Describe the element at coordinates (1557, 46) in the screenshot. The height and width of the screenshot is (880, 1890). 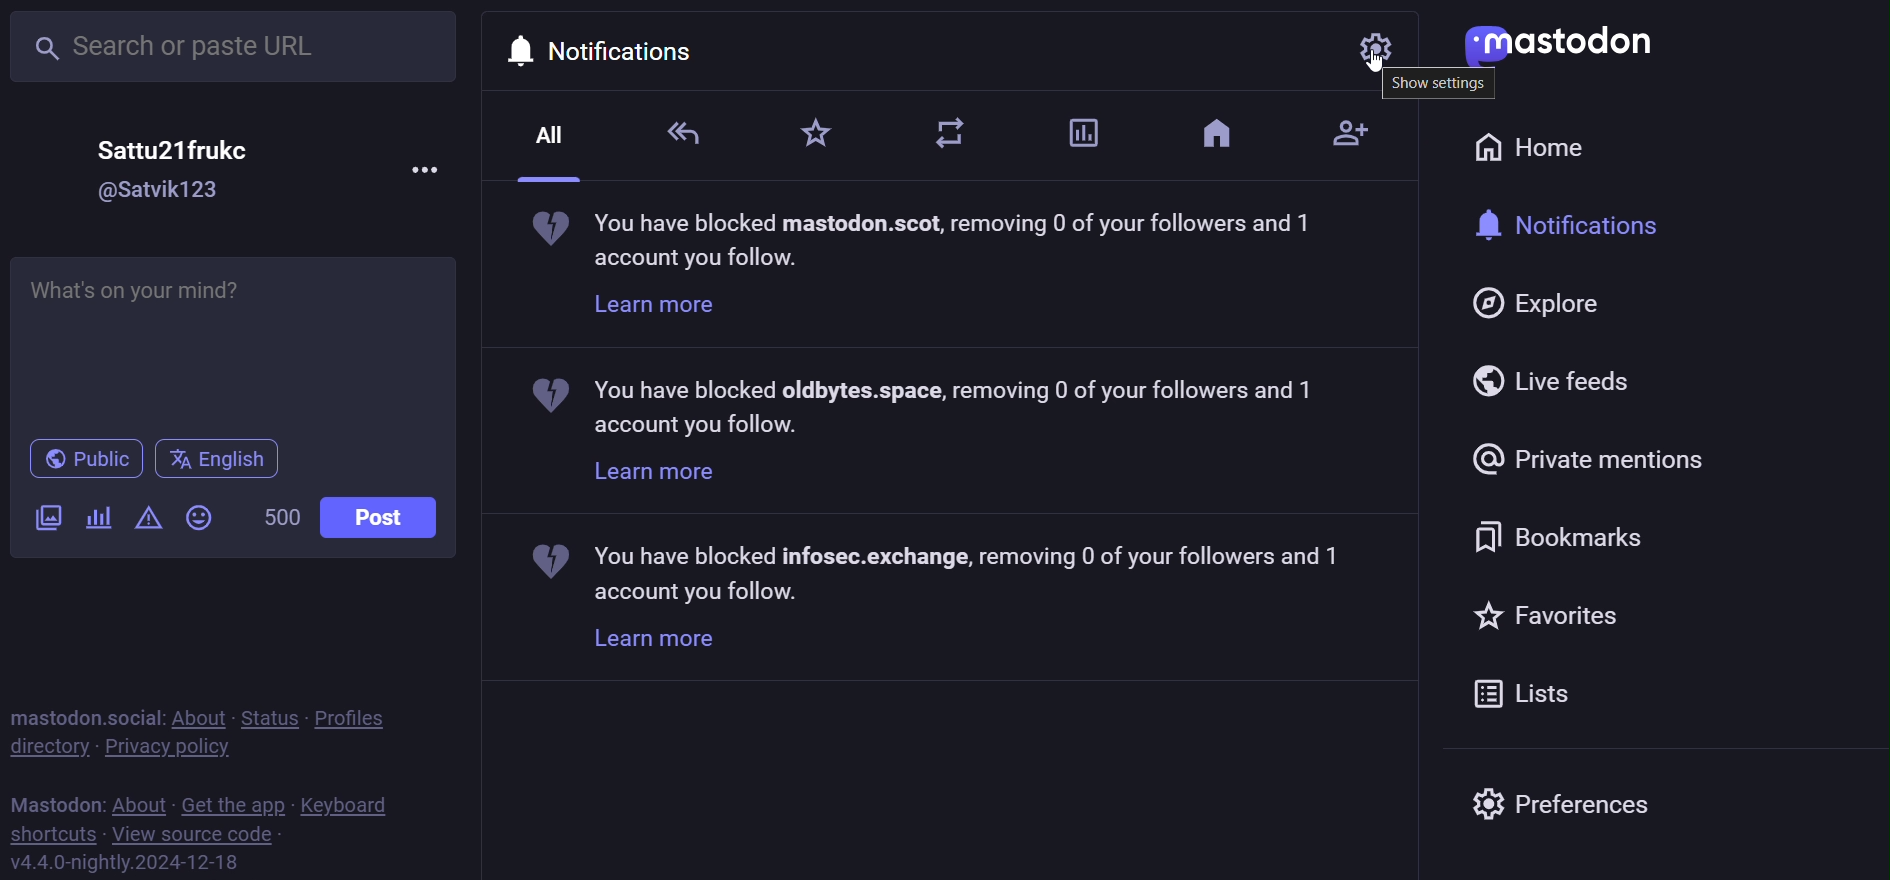
I see `mastodon` at that location.